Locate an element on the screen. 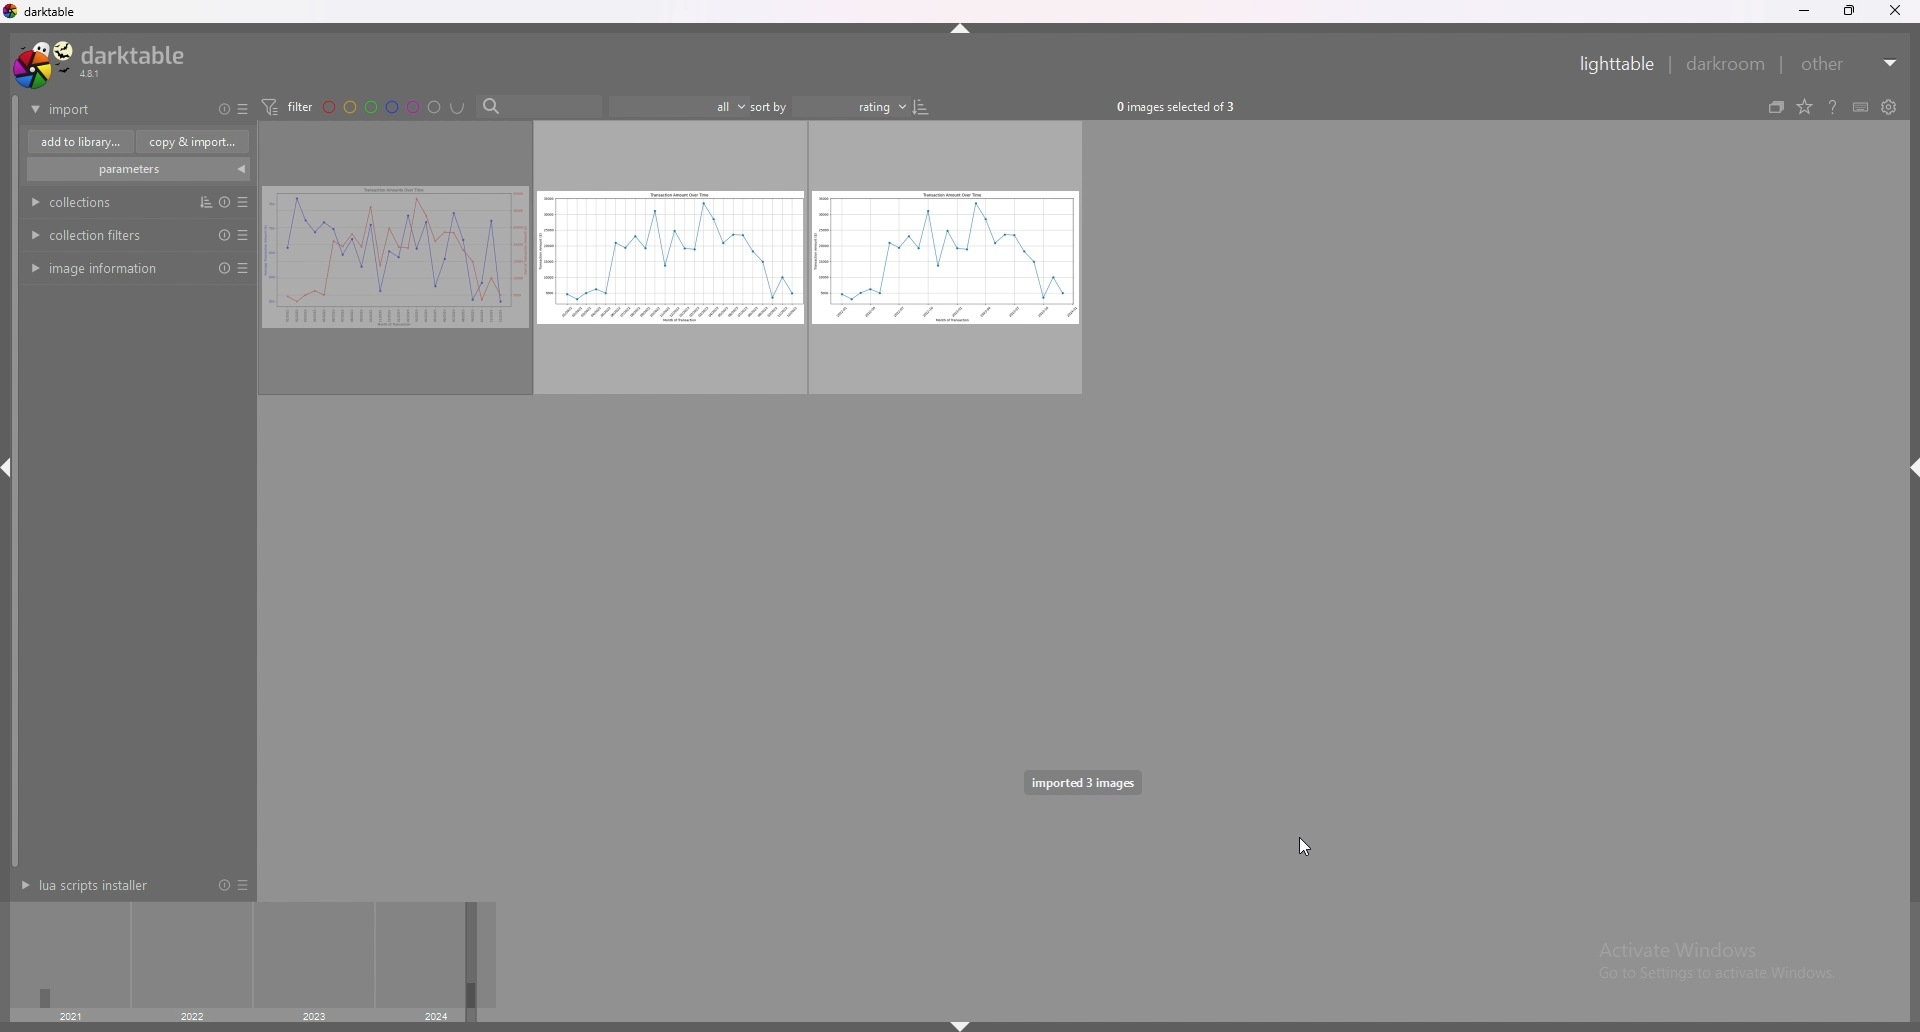 Image resolution: width=1920 pixels, height=1032 pixels. shift+ctlr+l is located at coordinates (12, 471).